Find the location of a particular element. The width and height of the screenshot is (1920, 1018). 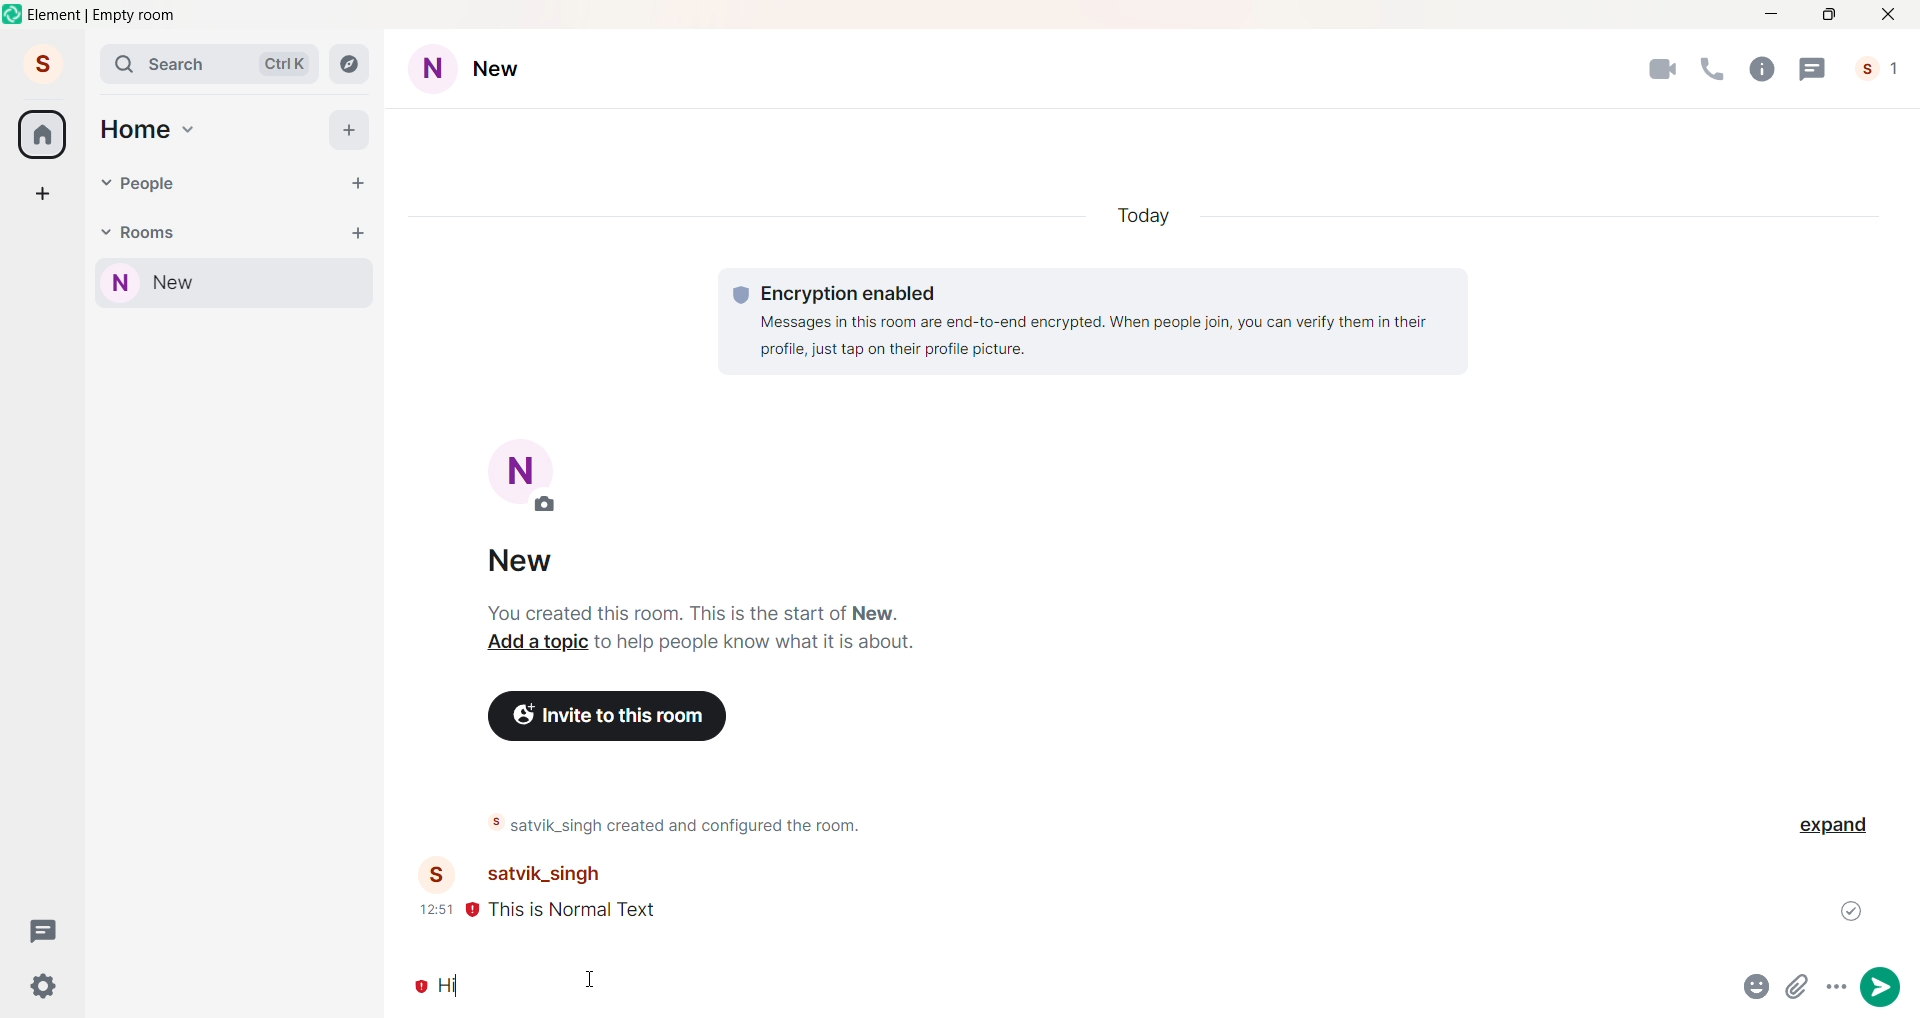

Current Room is located at coordinates (237, 284).